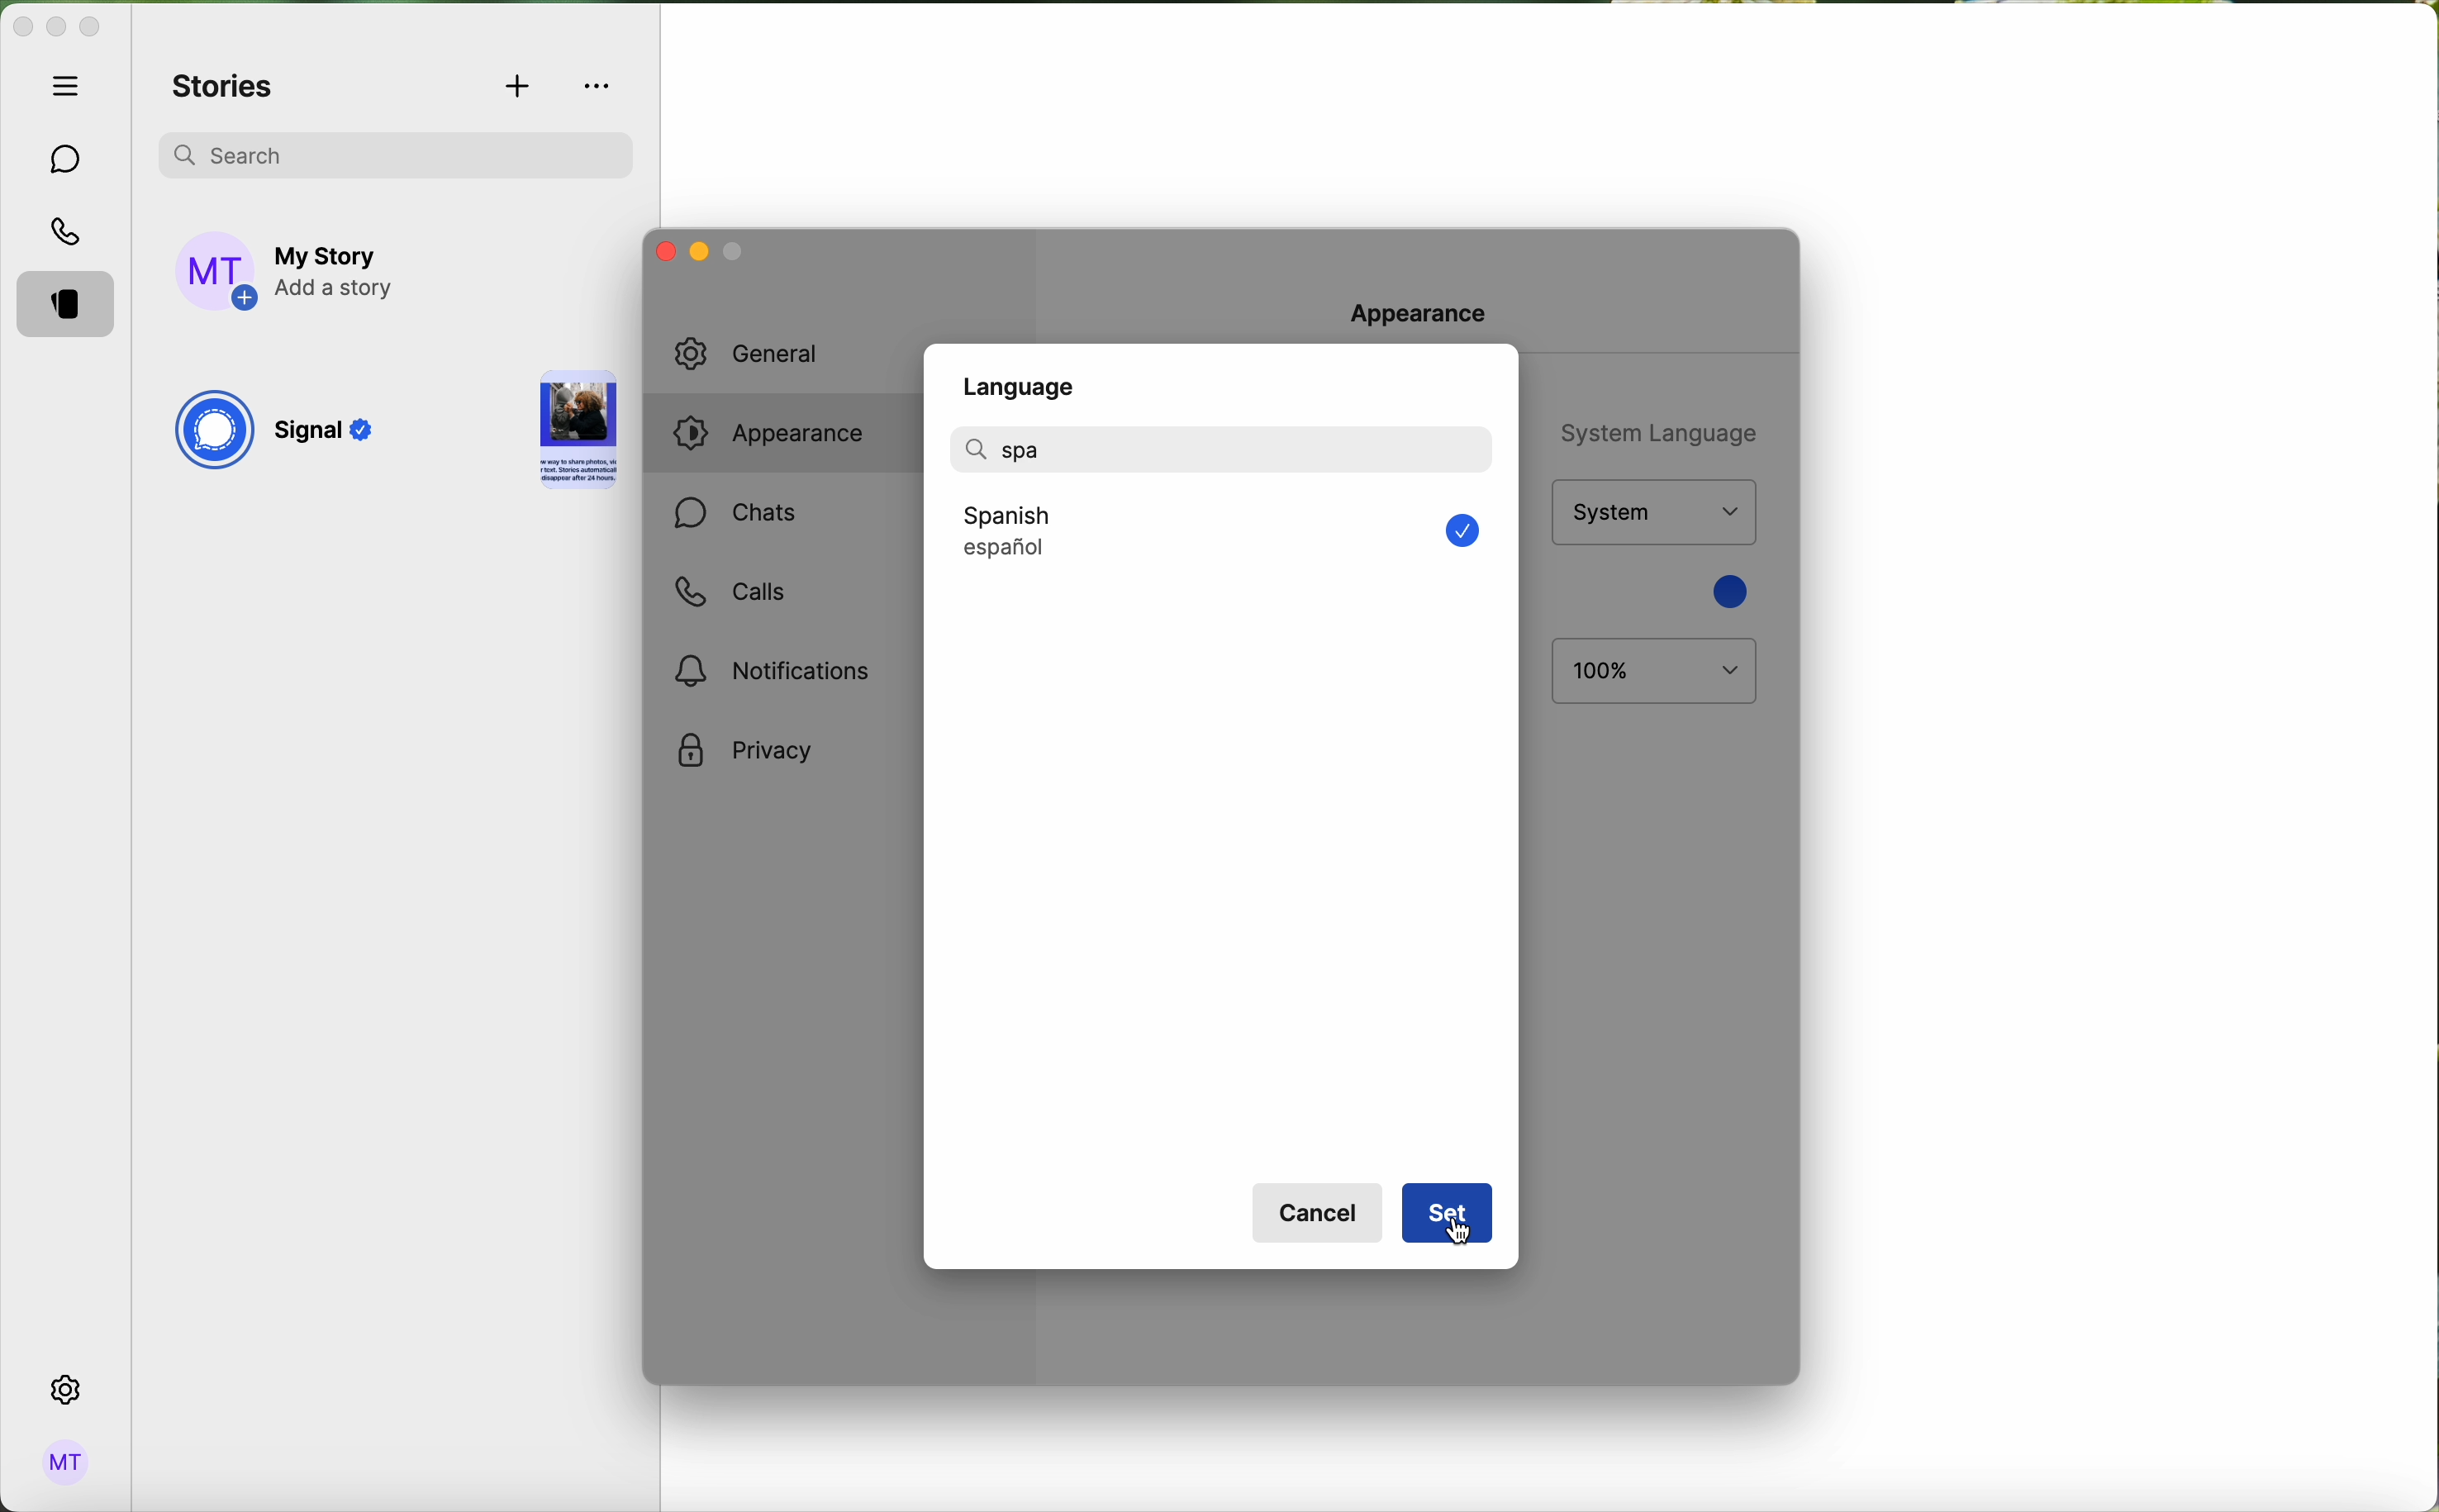  Describe the element at coordinates (395, 151) in the screenshot. I see `search bar` at that location.